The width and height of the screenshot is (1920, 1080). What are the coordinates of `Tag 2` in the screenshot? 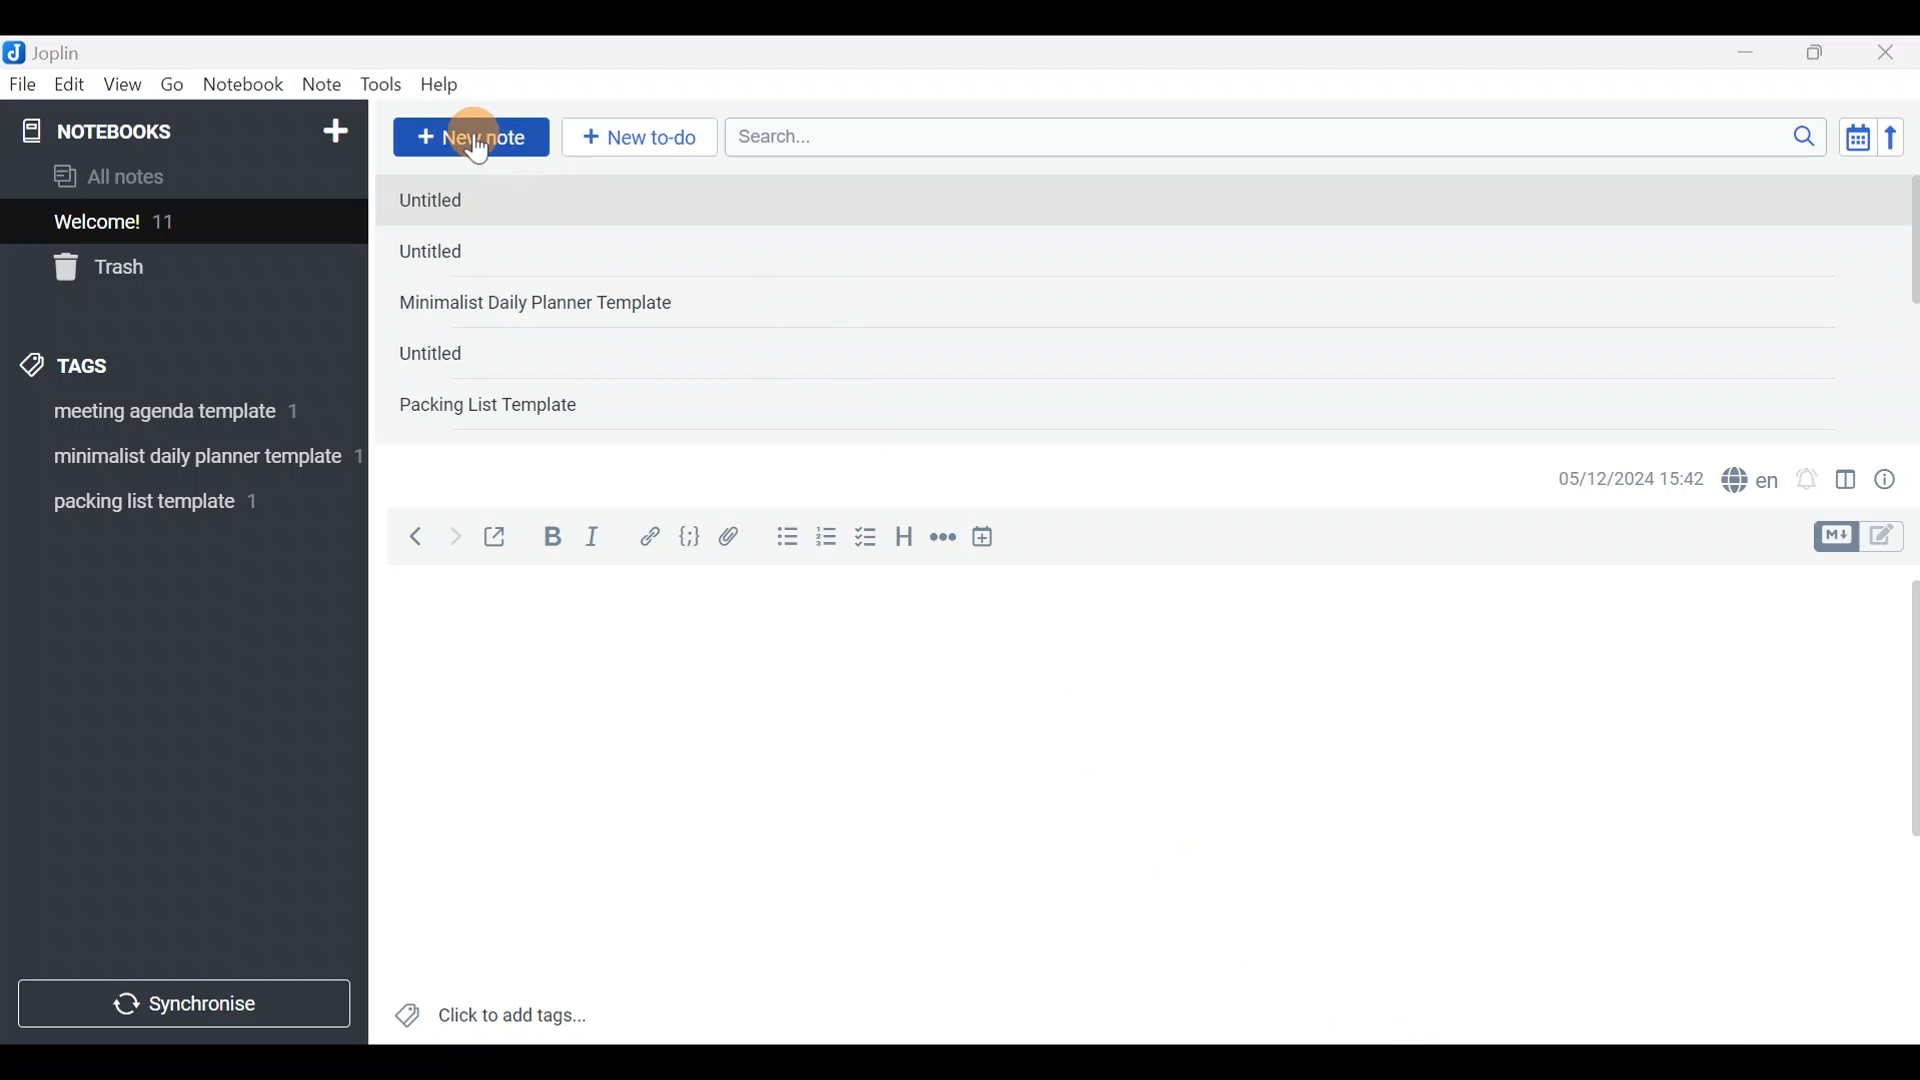 It's located at (176, 459).